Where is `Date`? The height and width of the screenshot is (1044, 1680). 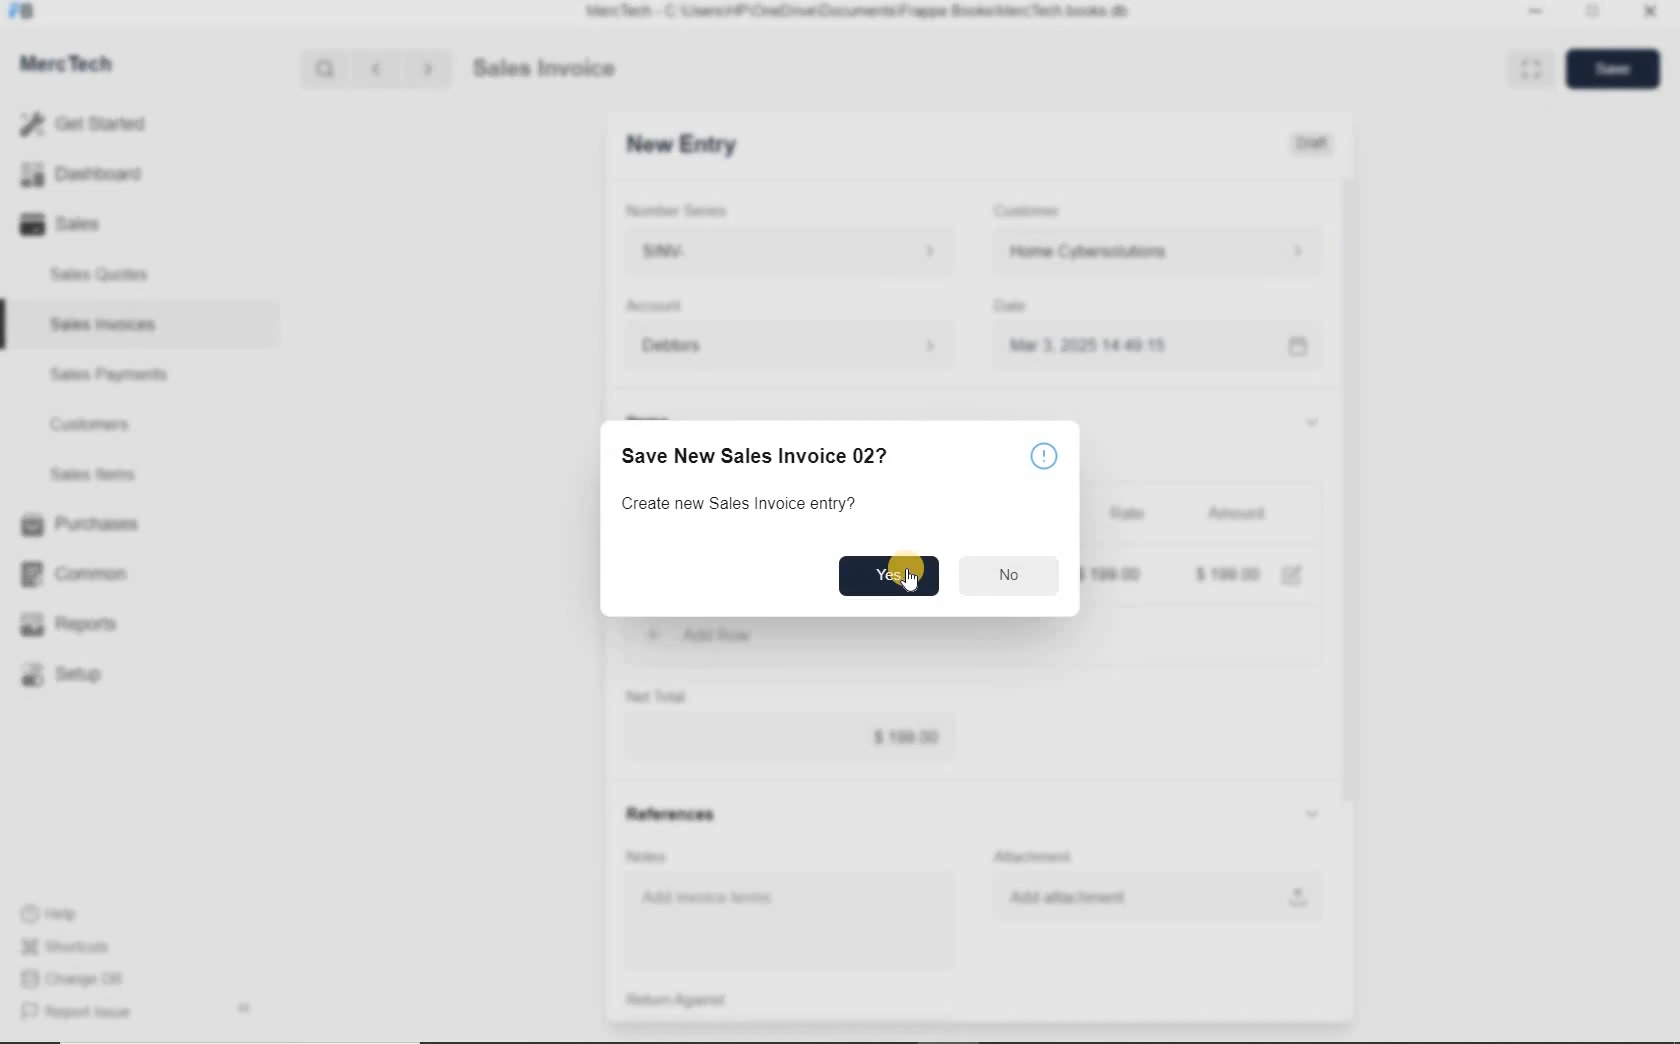
Date is located at coordinates (1020, 306).